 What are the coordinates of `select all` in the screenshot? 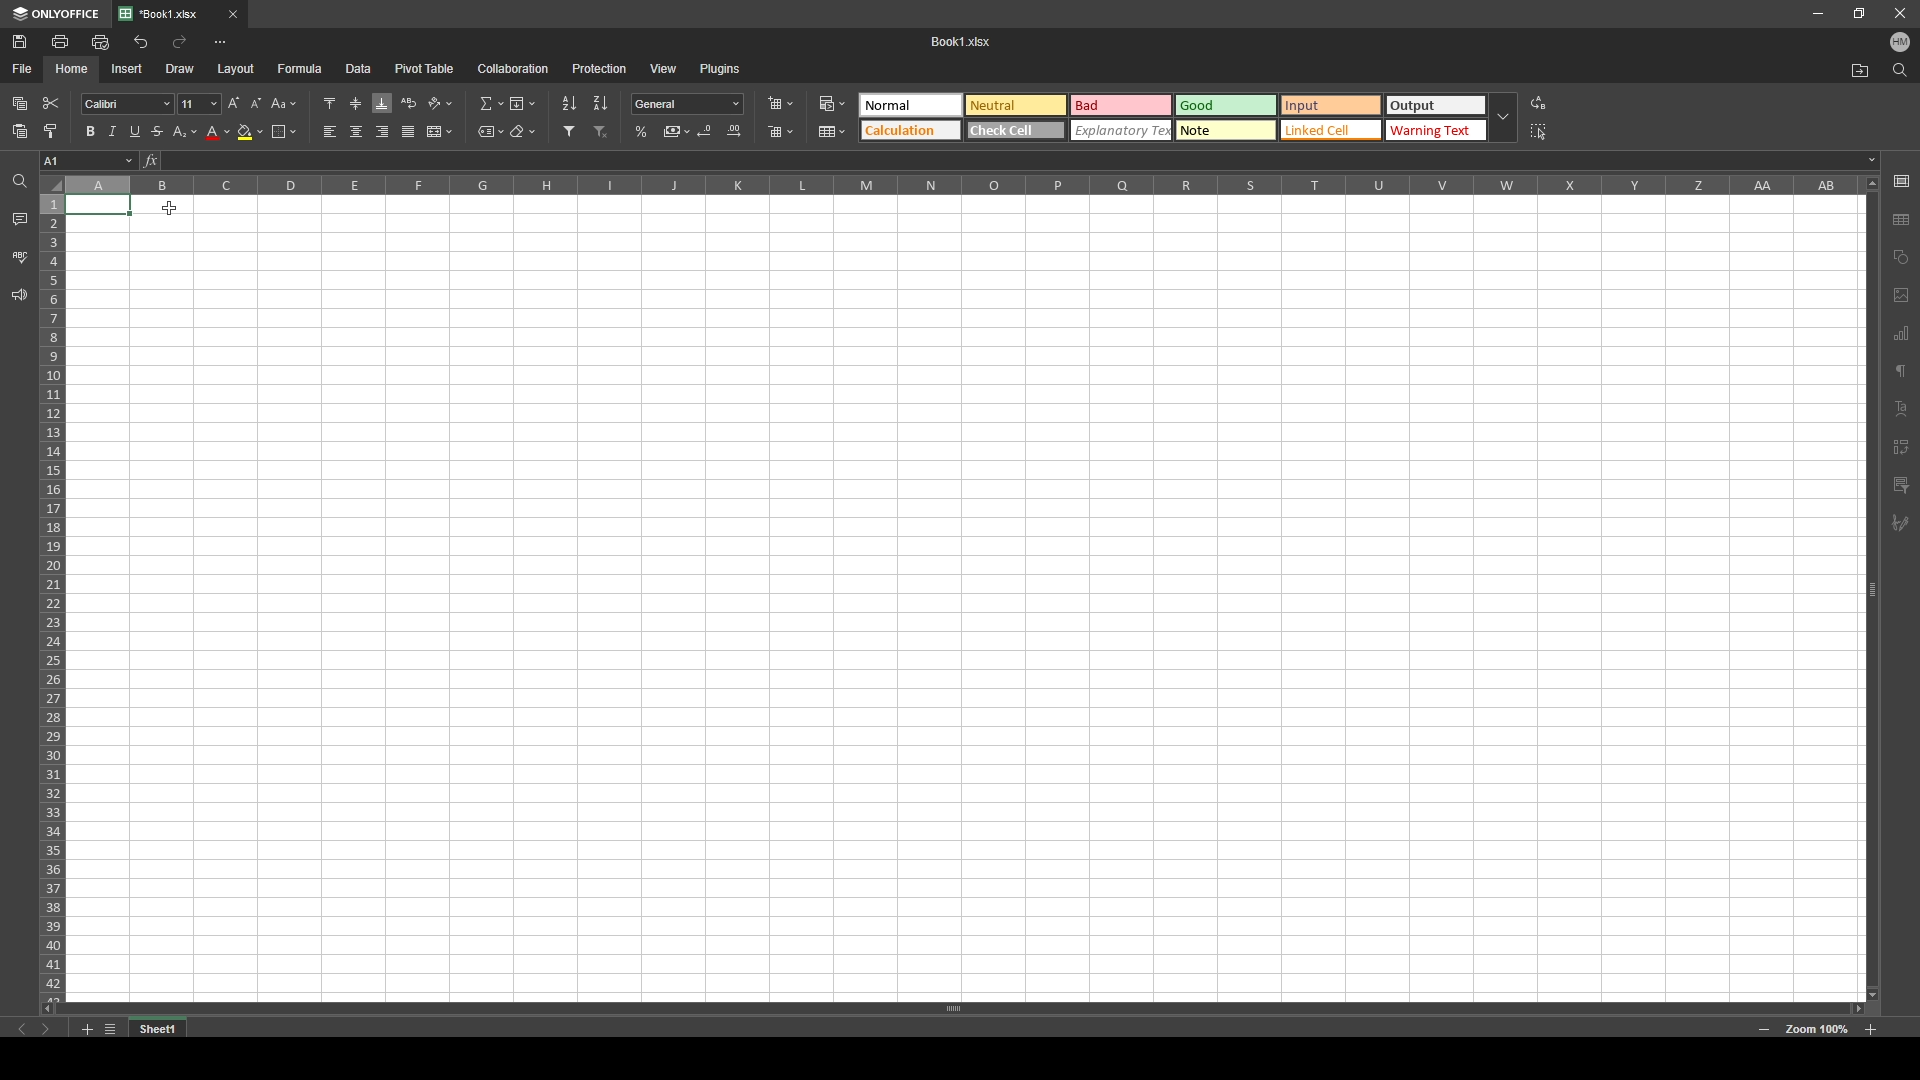 It's located at (1540, 132).